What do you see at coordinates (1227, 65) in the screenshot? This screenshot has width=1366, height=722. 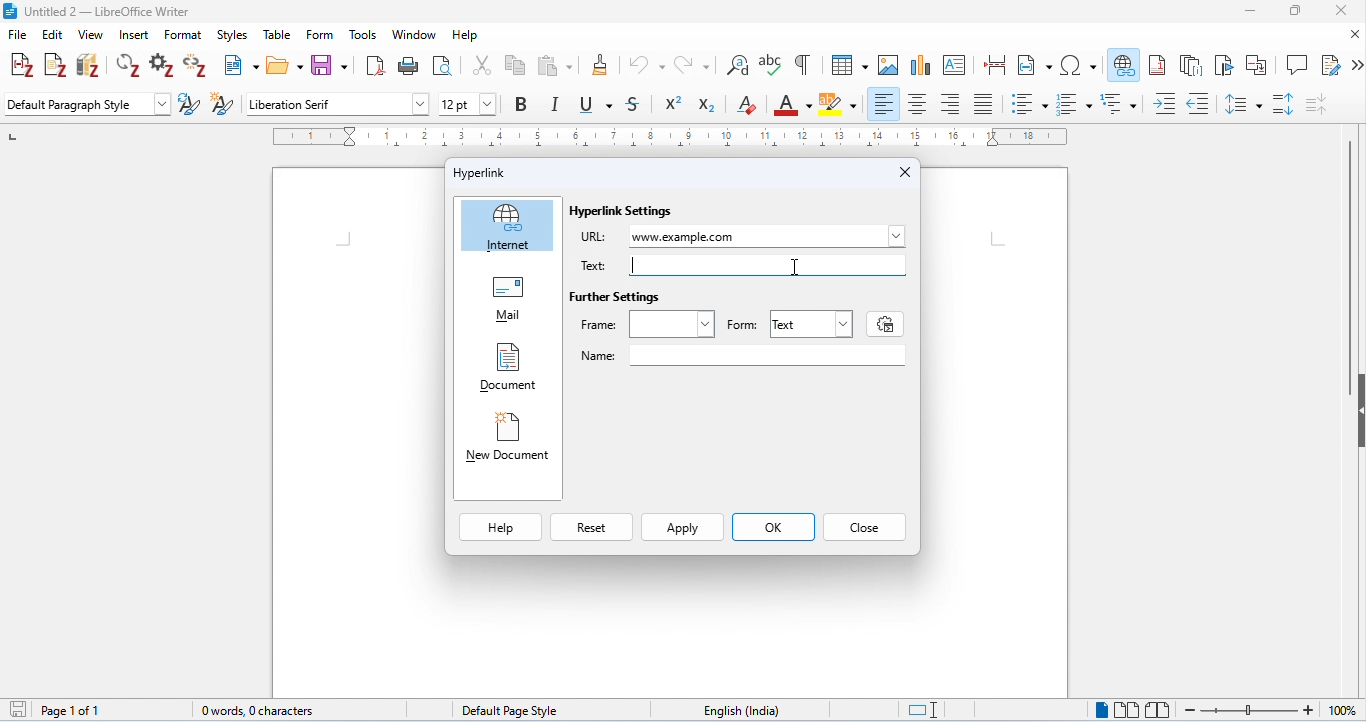 I see `insert bookmark` at bounding box center [1227, 65].